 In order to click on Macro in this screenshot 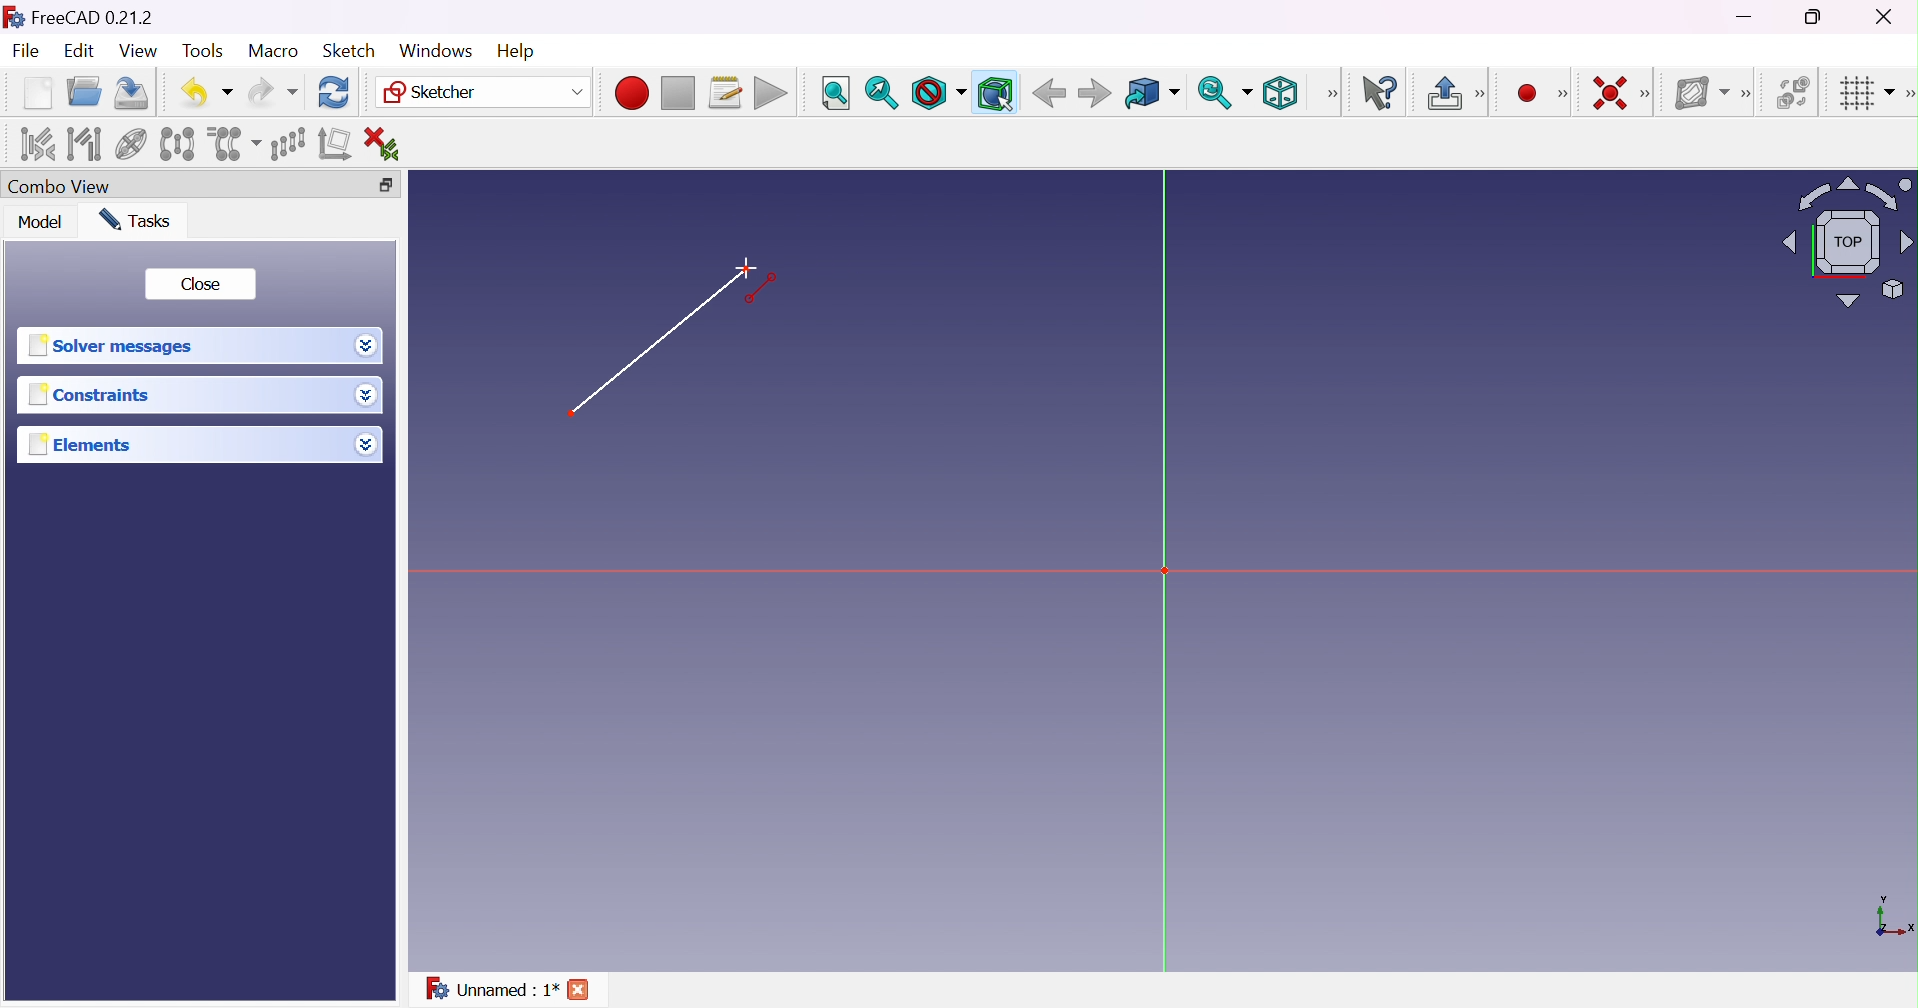, I will do `click(272, 51)`.